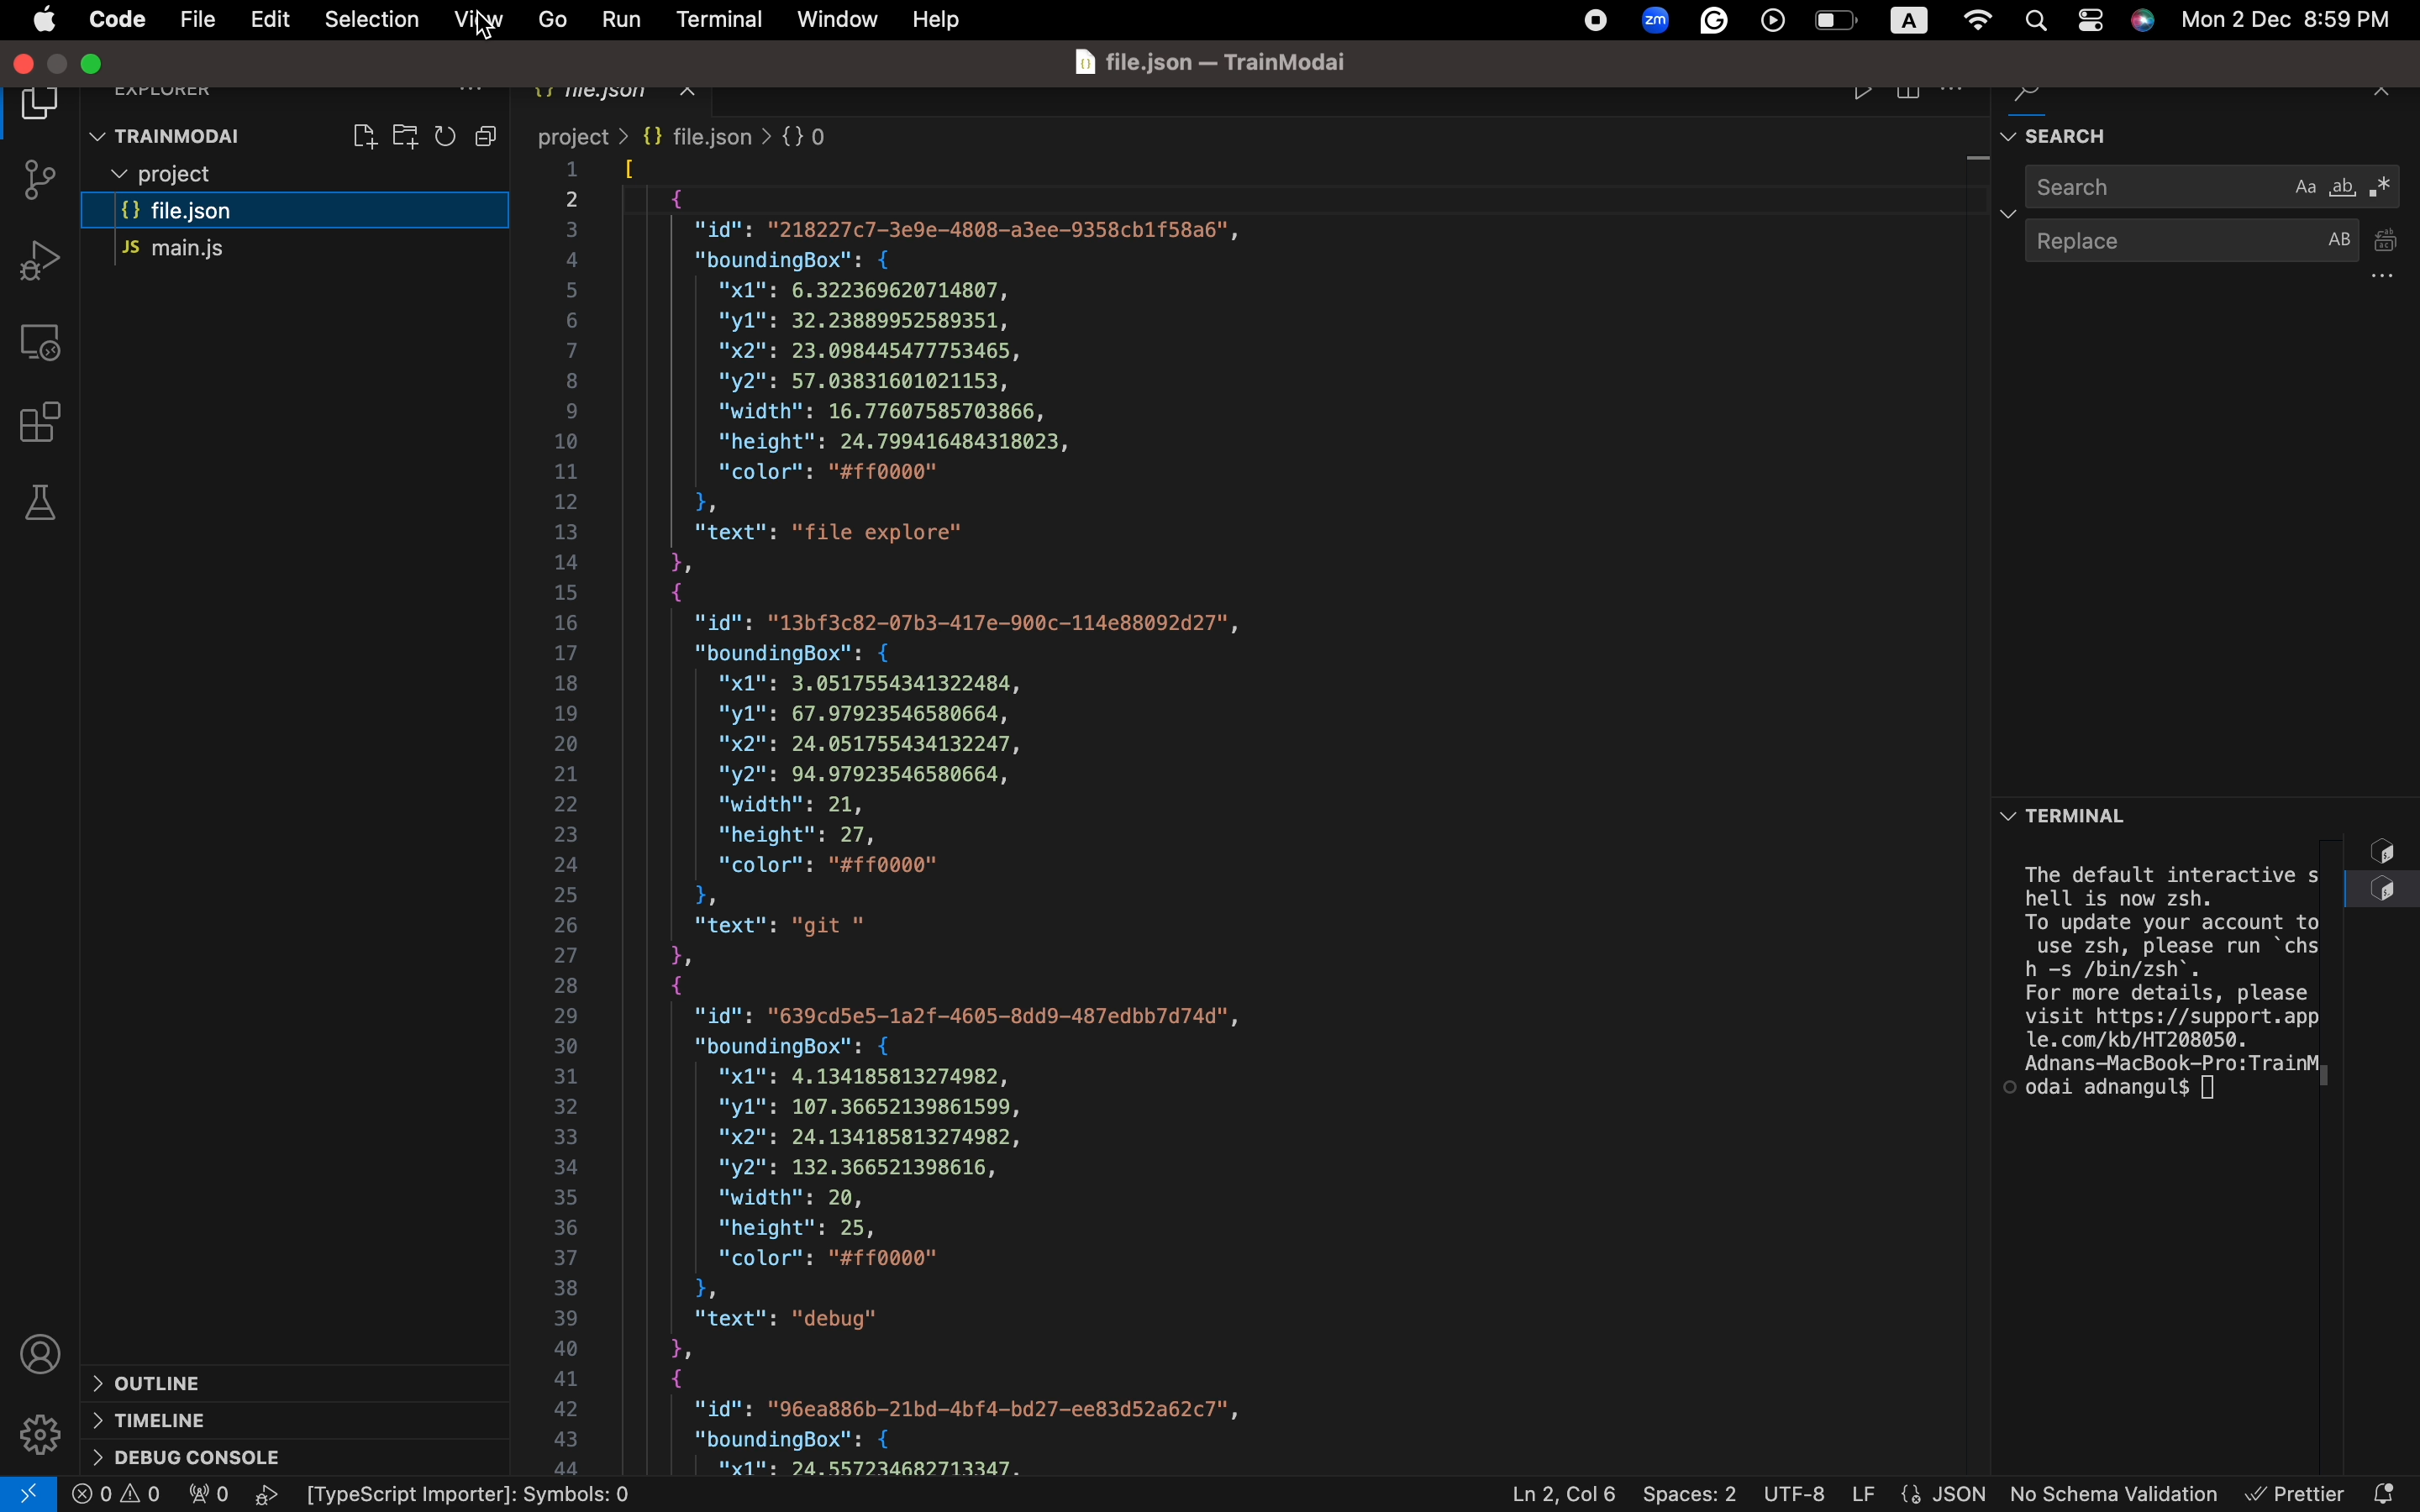  Describe the element at coordinates (1274, 815) in the screenshot. I see `file content` at that location.